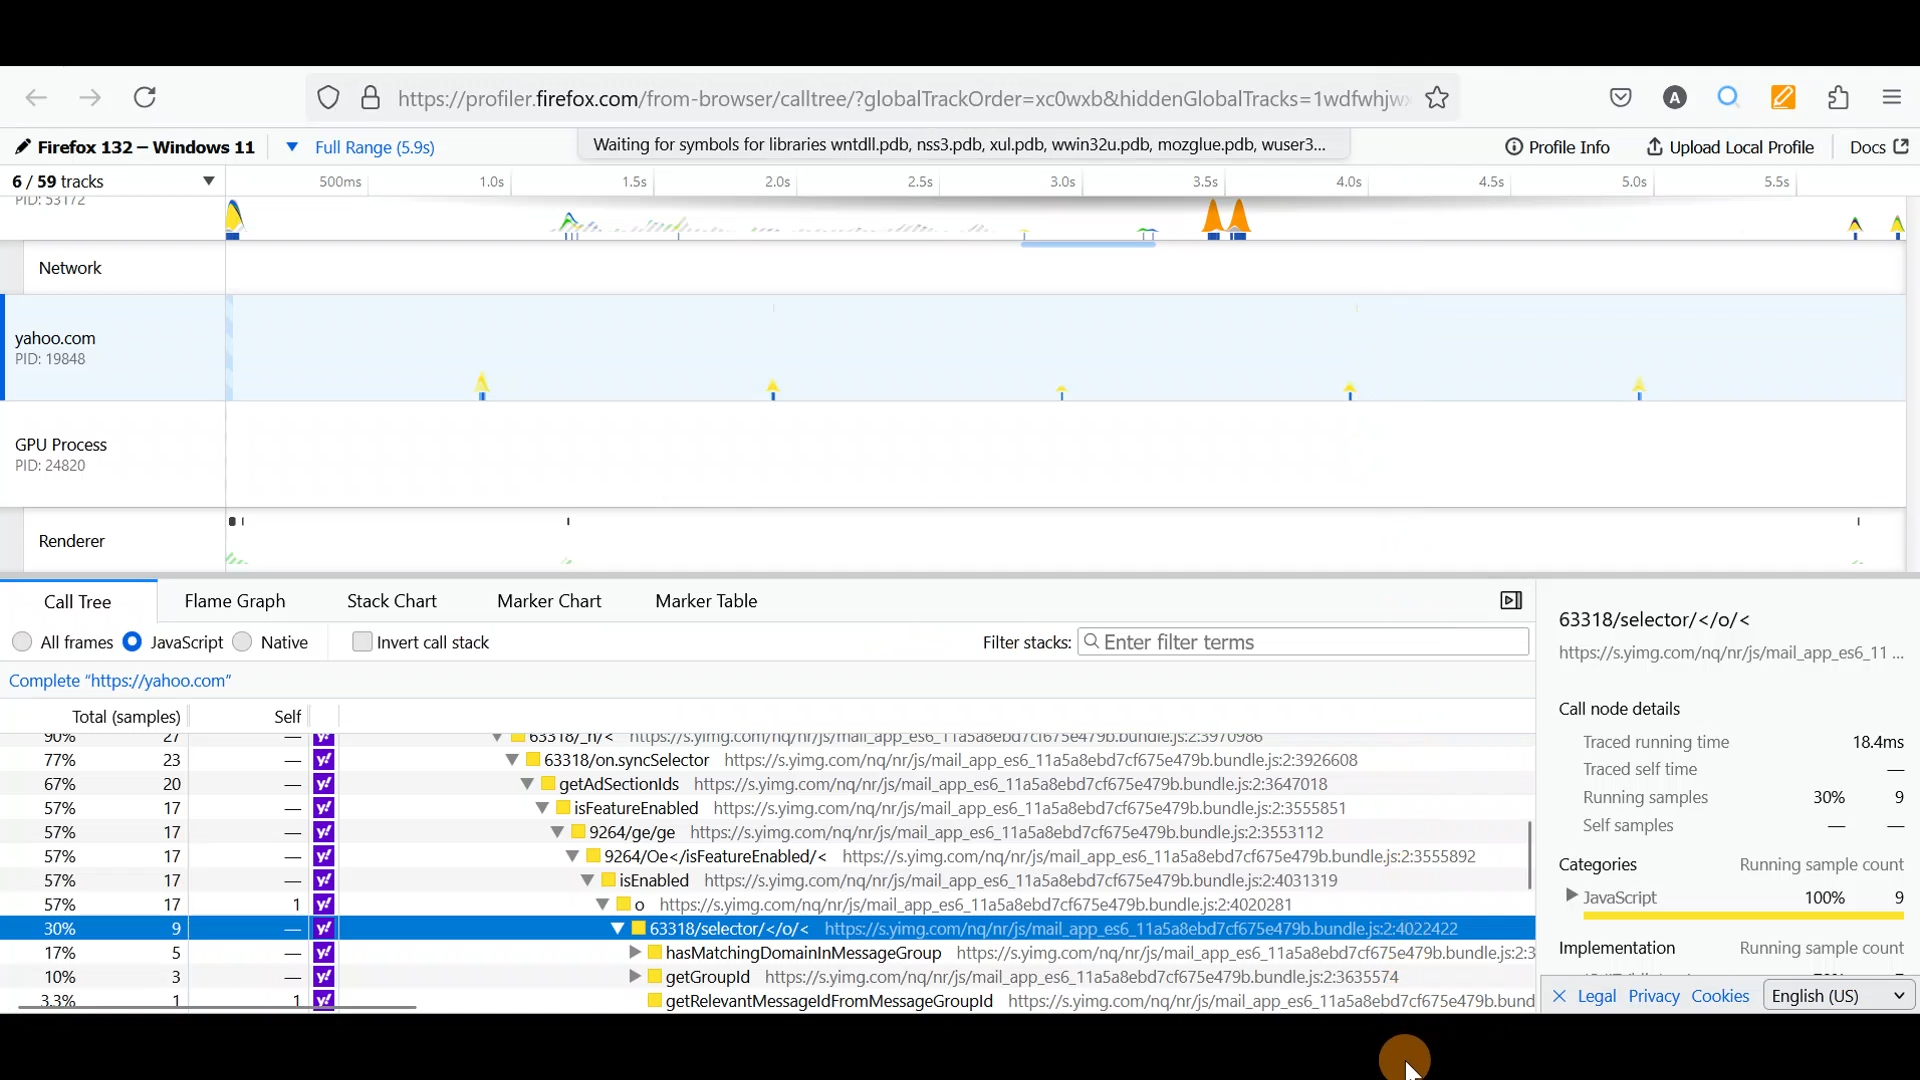 The image size is (1920, 1080). Describe the element at coordinates (1564, 151) in the screenshot. I see `Bookmark 7` at that location.